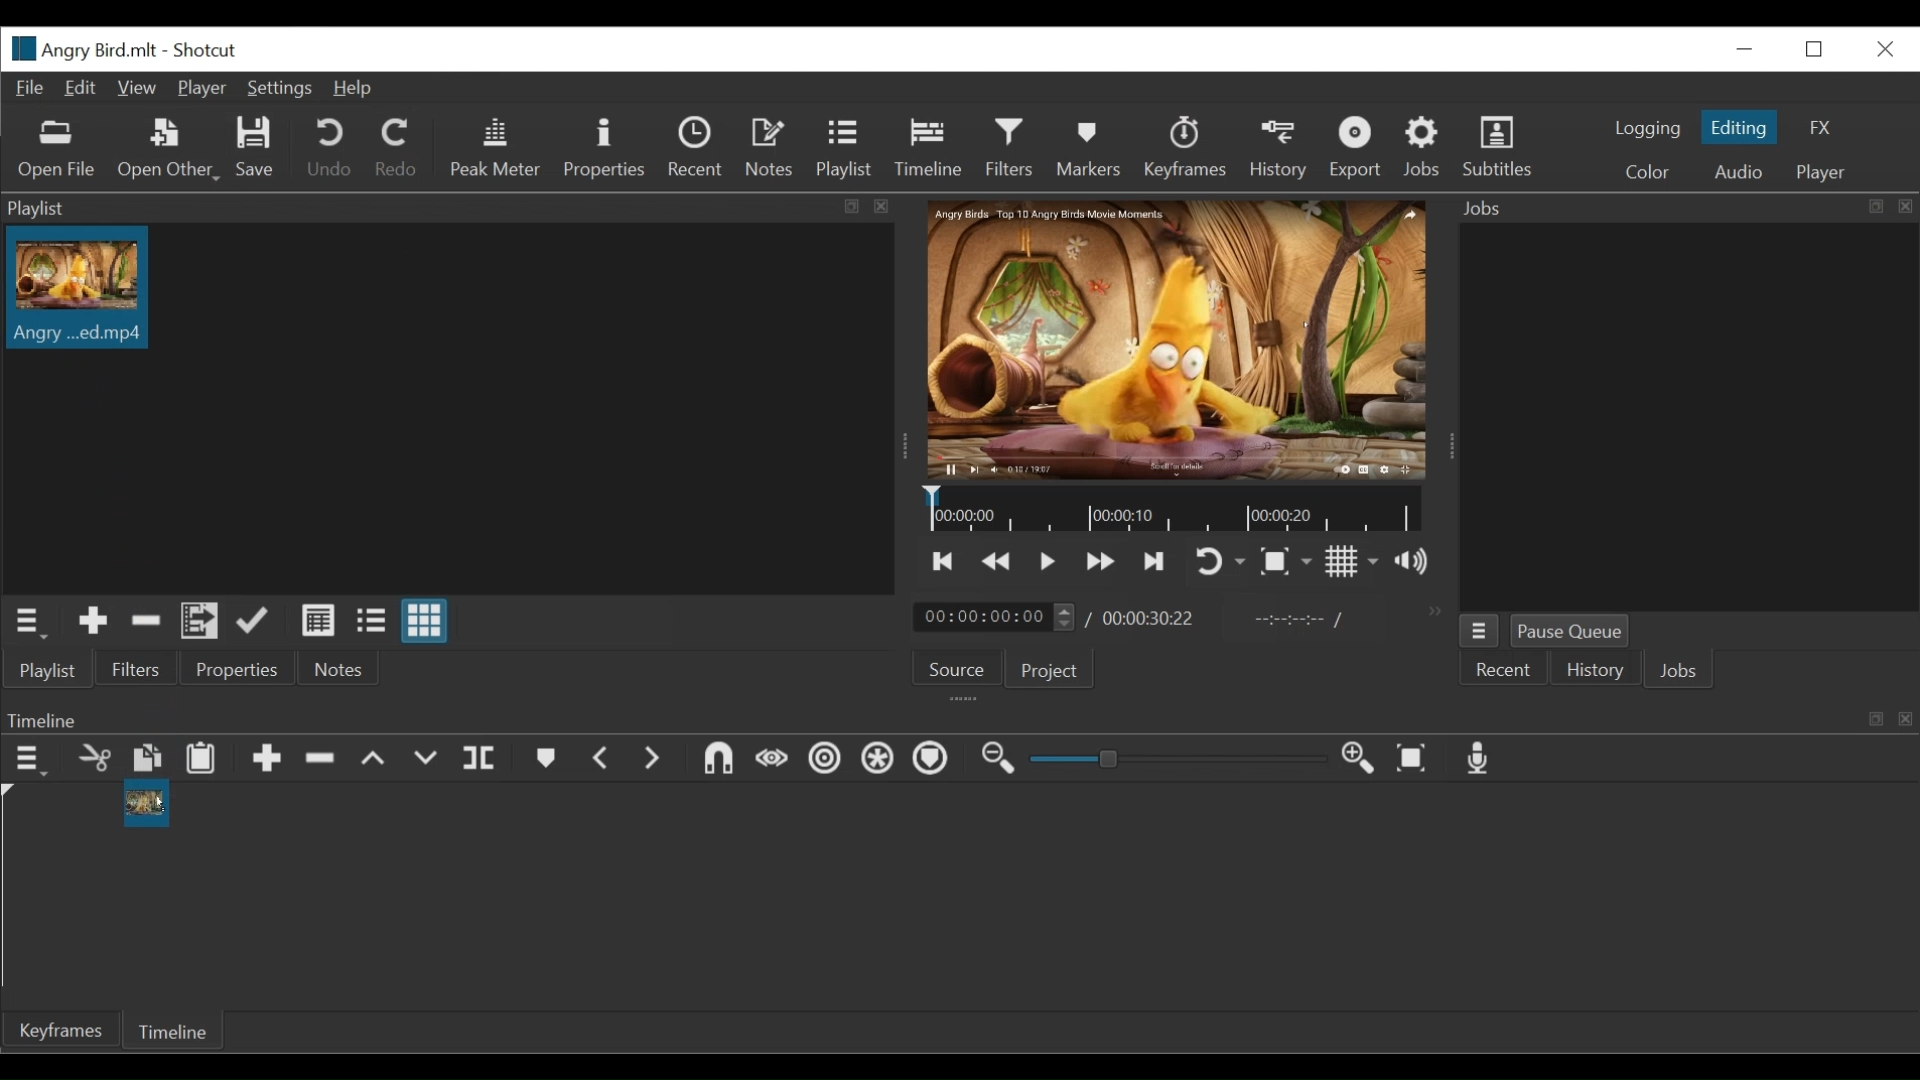 This screenshot has width=1920, height=1080. I want to click on Audio, so click(1738, 173).